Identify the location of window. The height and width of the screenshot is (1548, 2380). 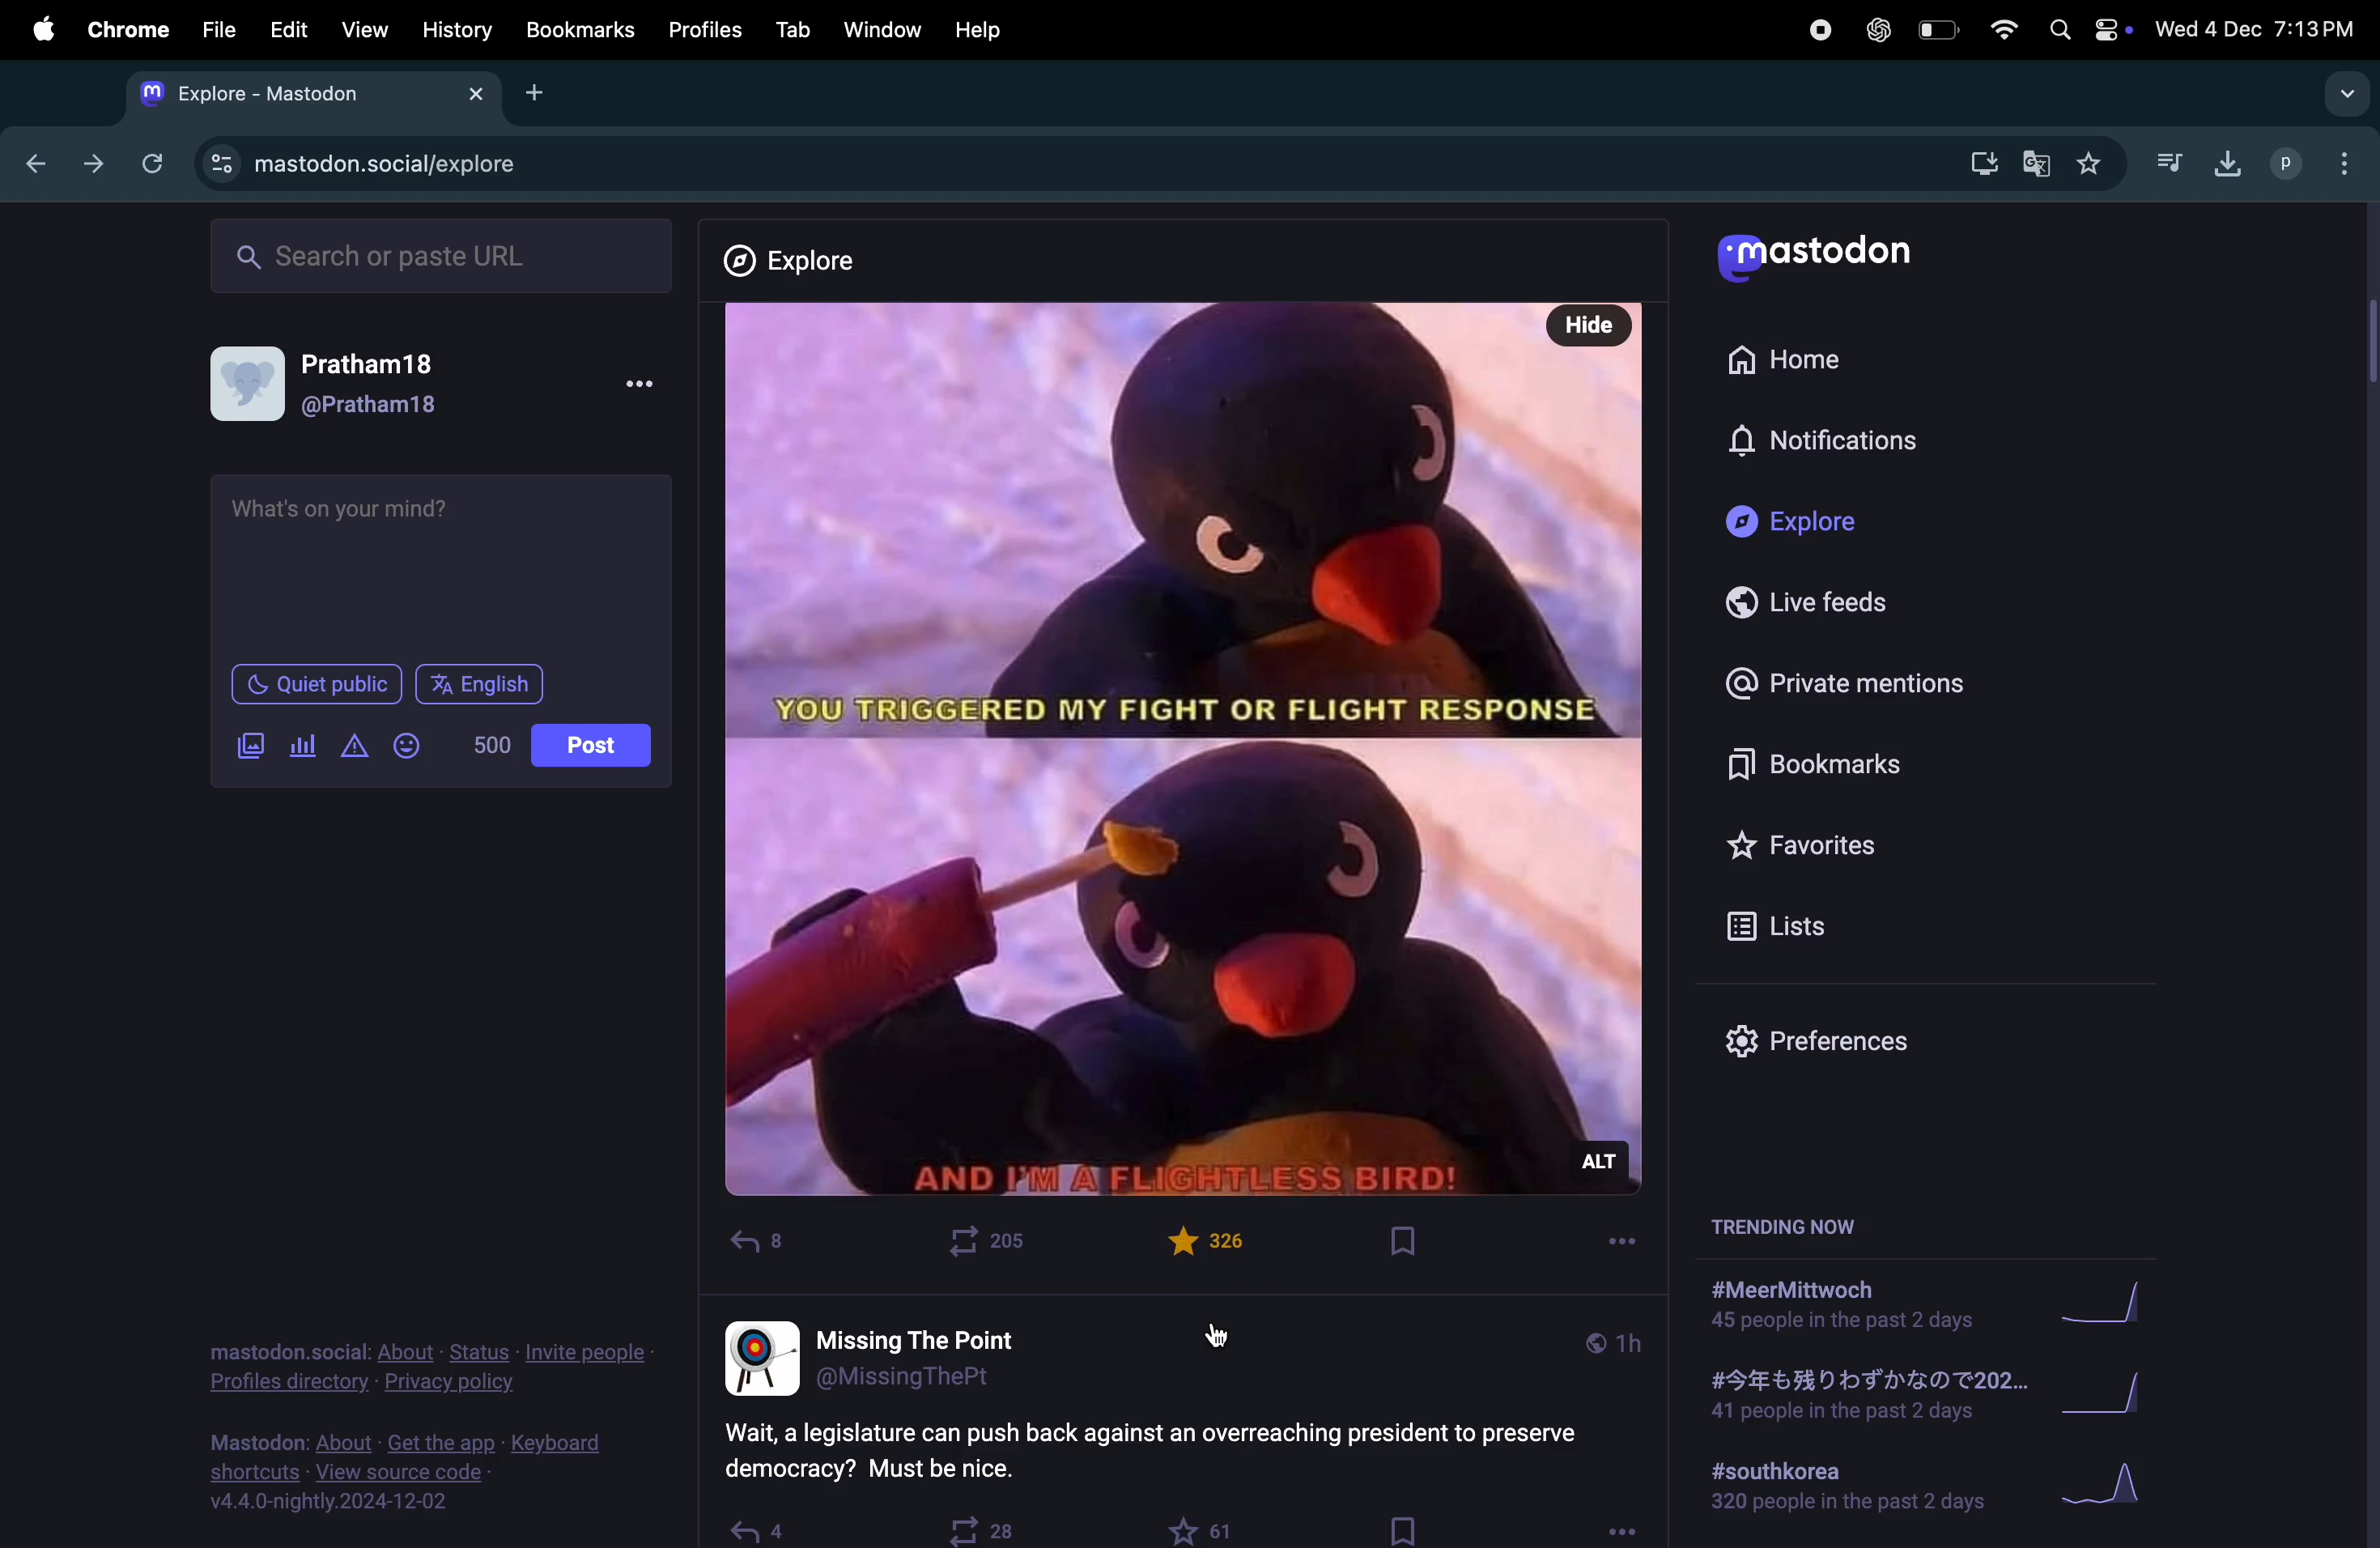
(881, 27).